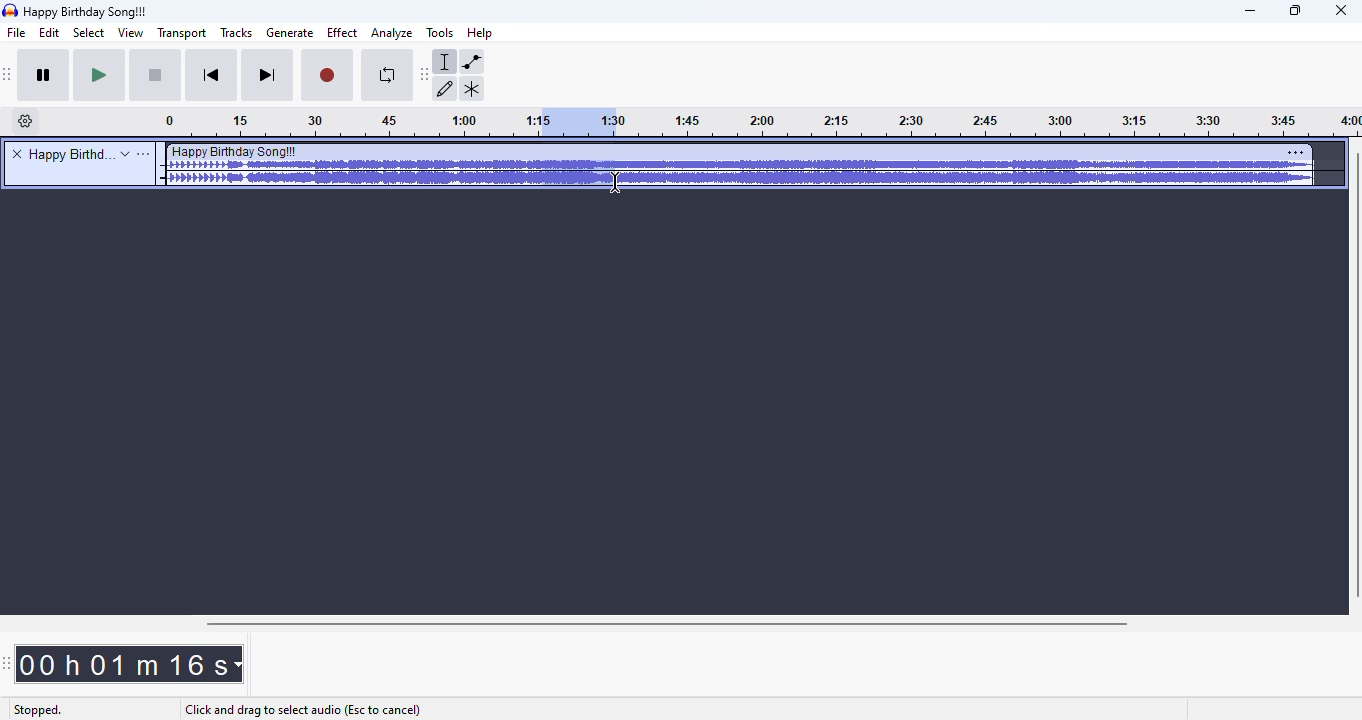  Describe the element at coordinates (52, 33) in the screenshot. I see `edit` at that location.